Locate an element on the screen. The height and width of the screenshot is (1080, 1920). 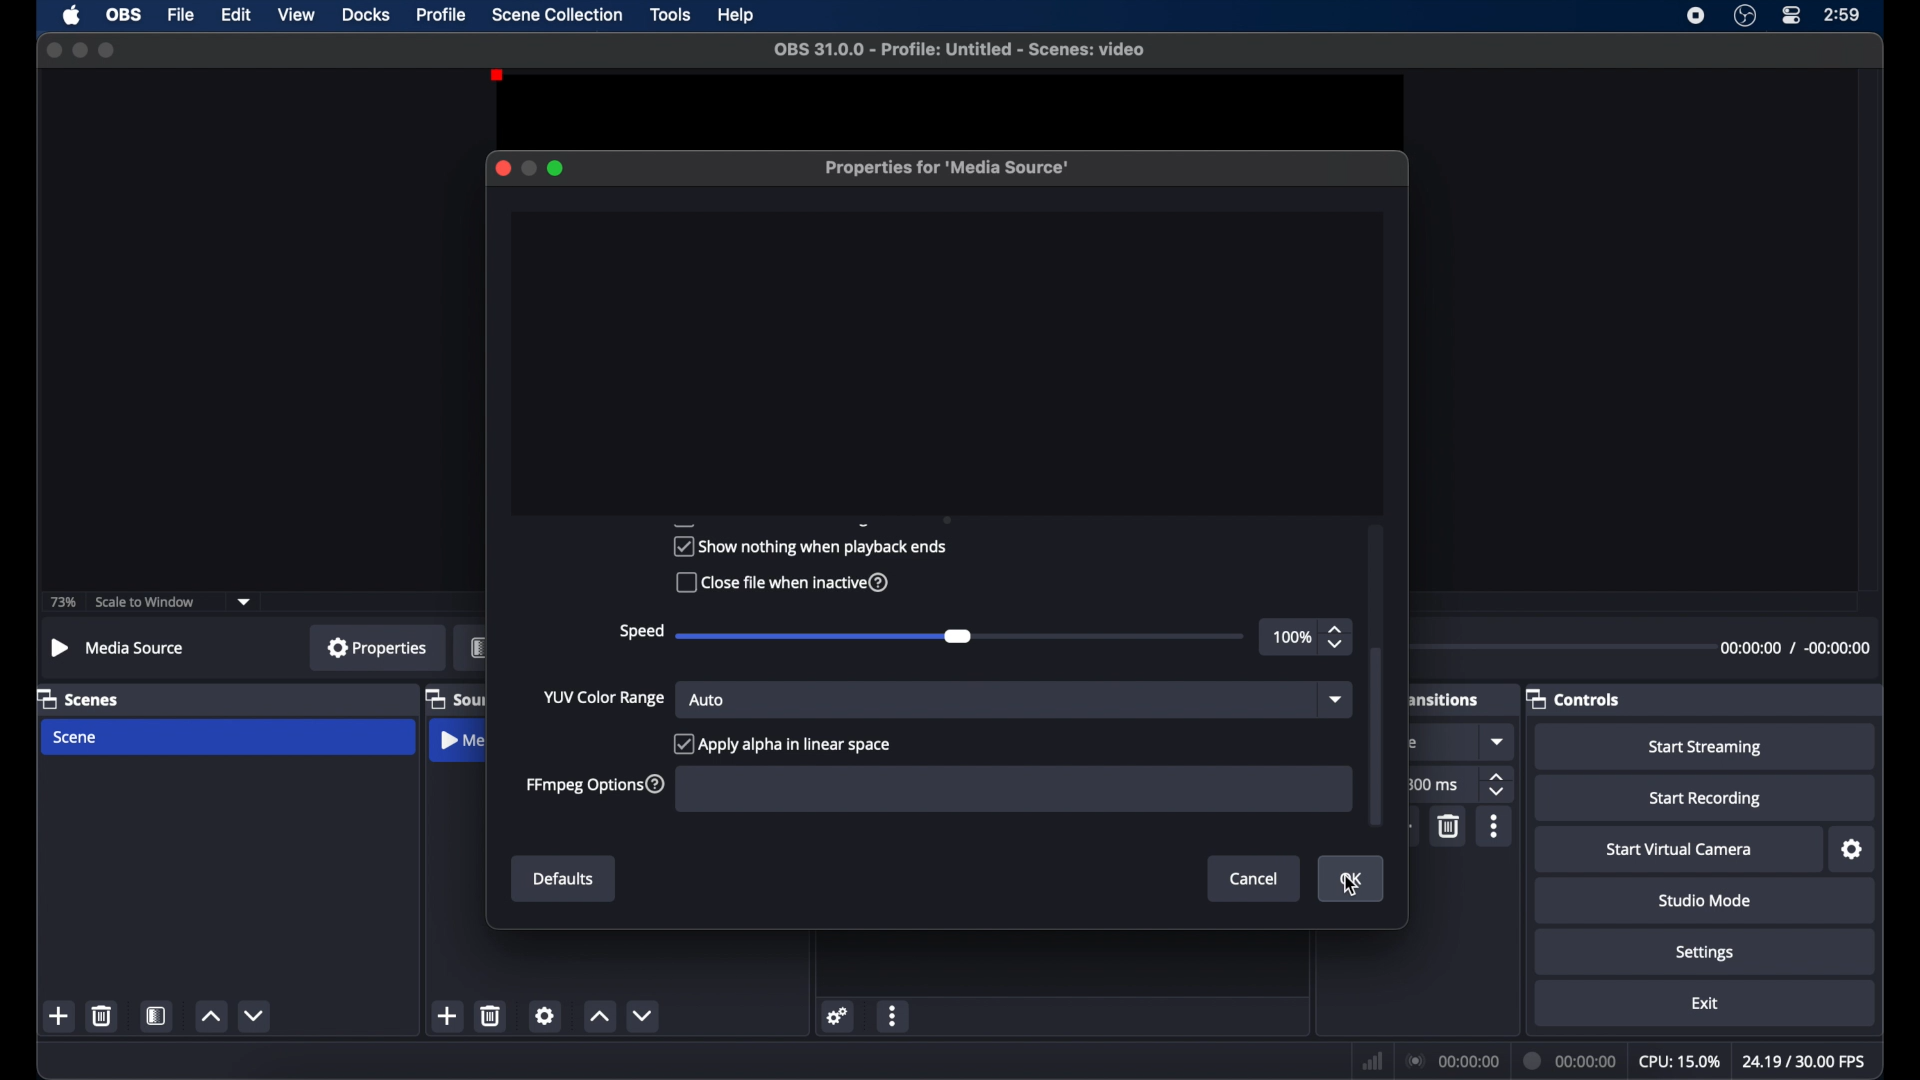
tools is located at coordinates (671, 15).